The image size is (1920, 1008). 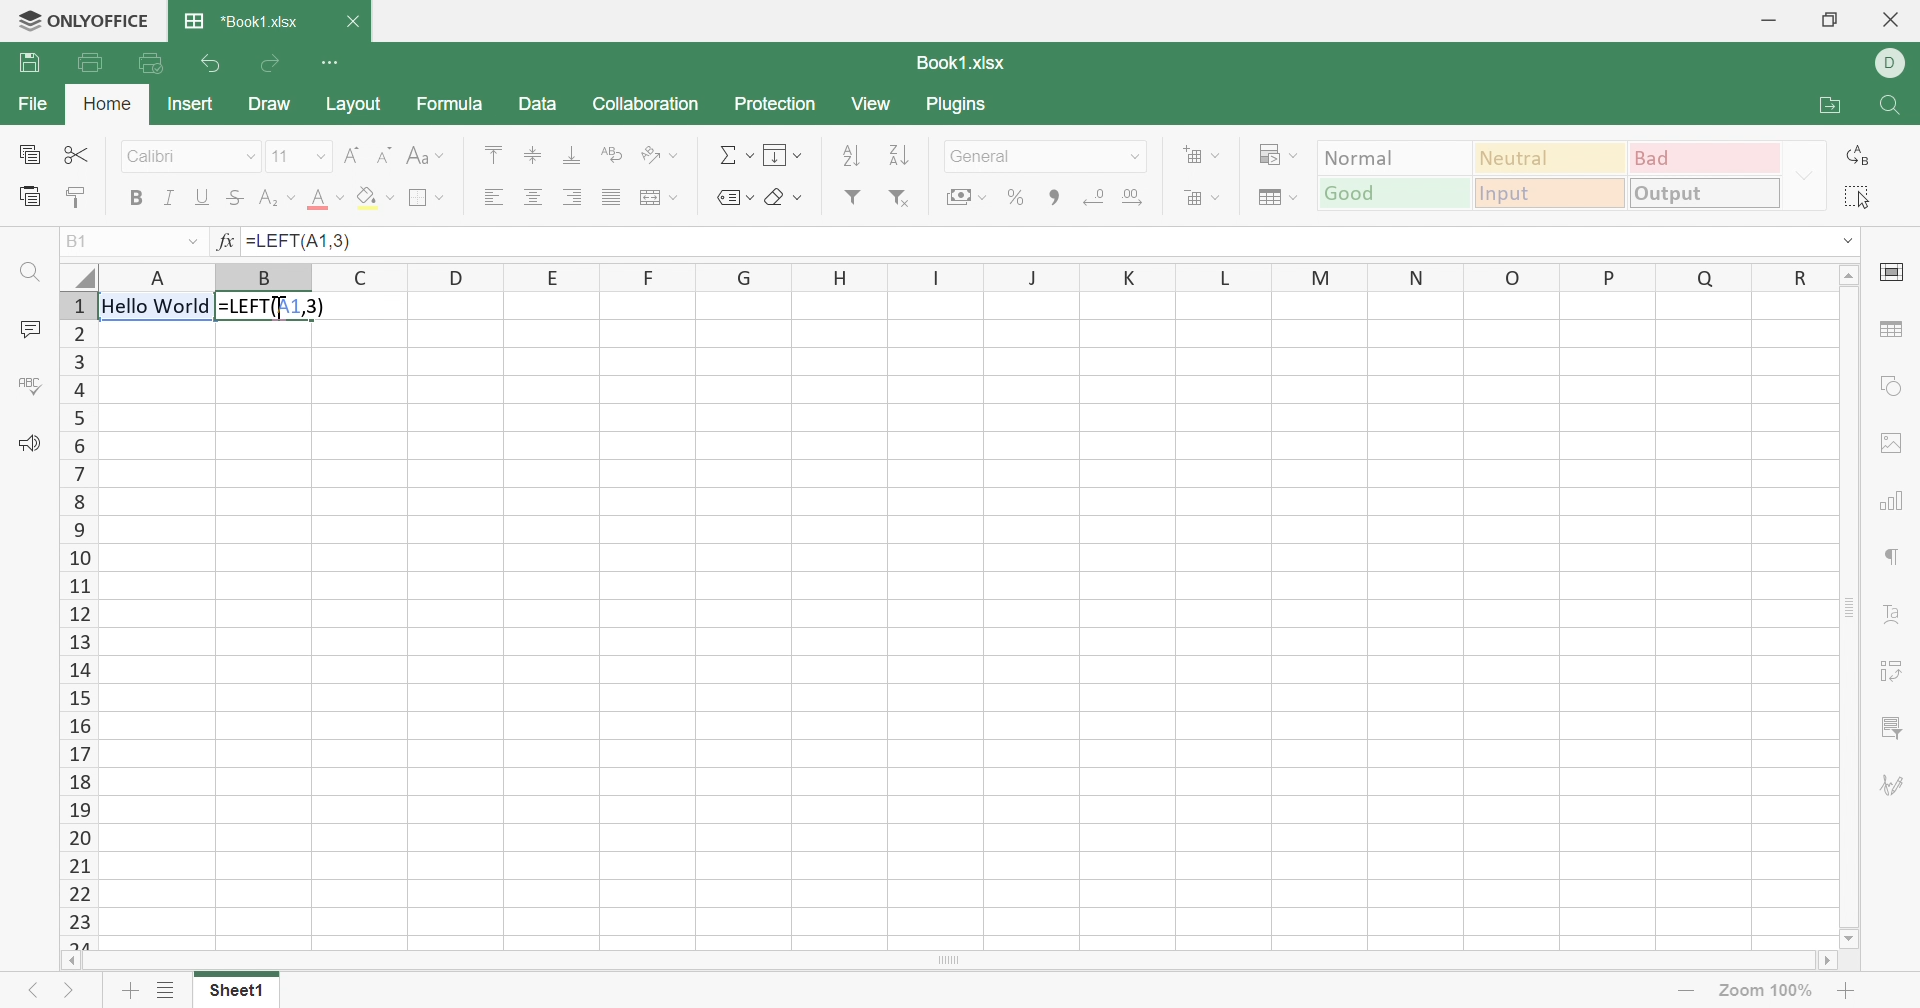 What do you see at coordinates (899, 155) in the screenshot?
I see `Sort descending` at bounding box center [899, 155].